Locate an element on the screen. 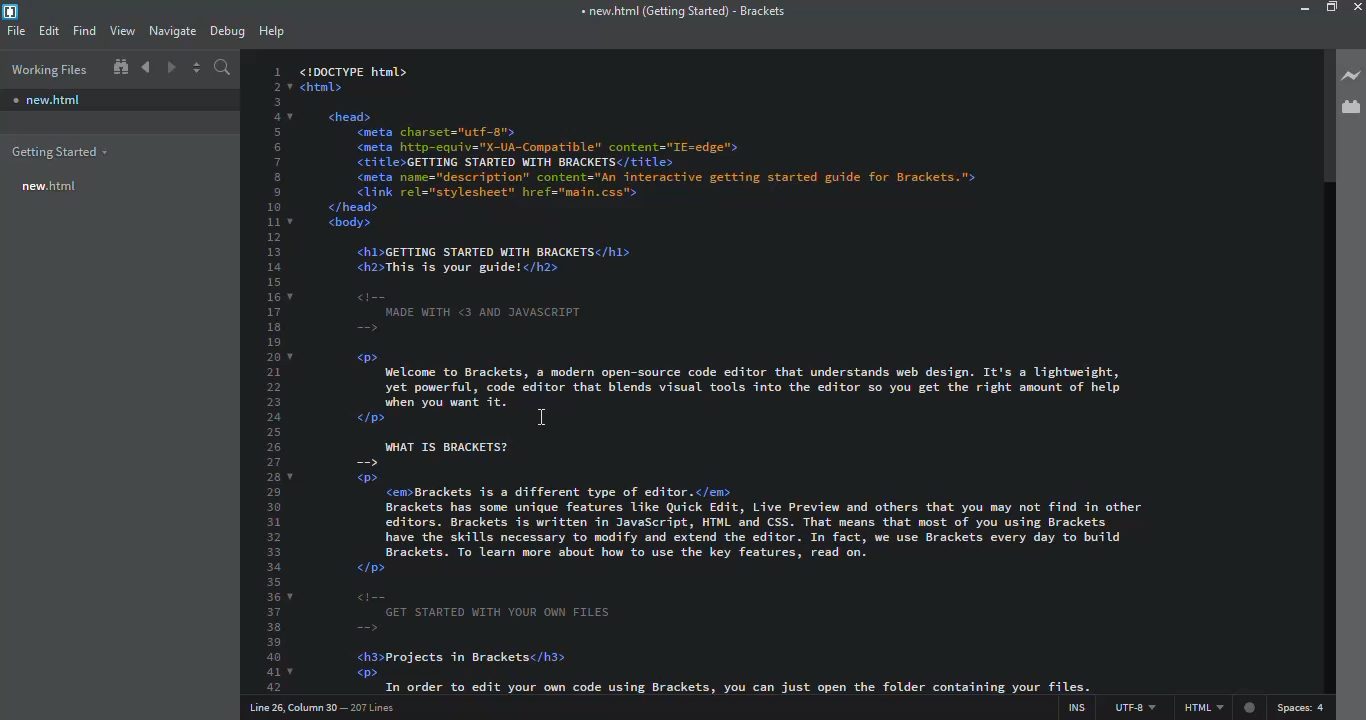 The width and height of the screenshot is (1366, 720). spaces is located at coordinates (1305, 708).